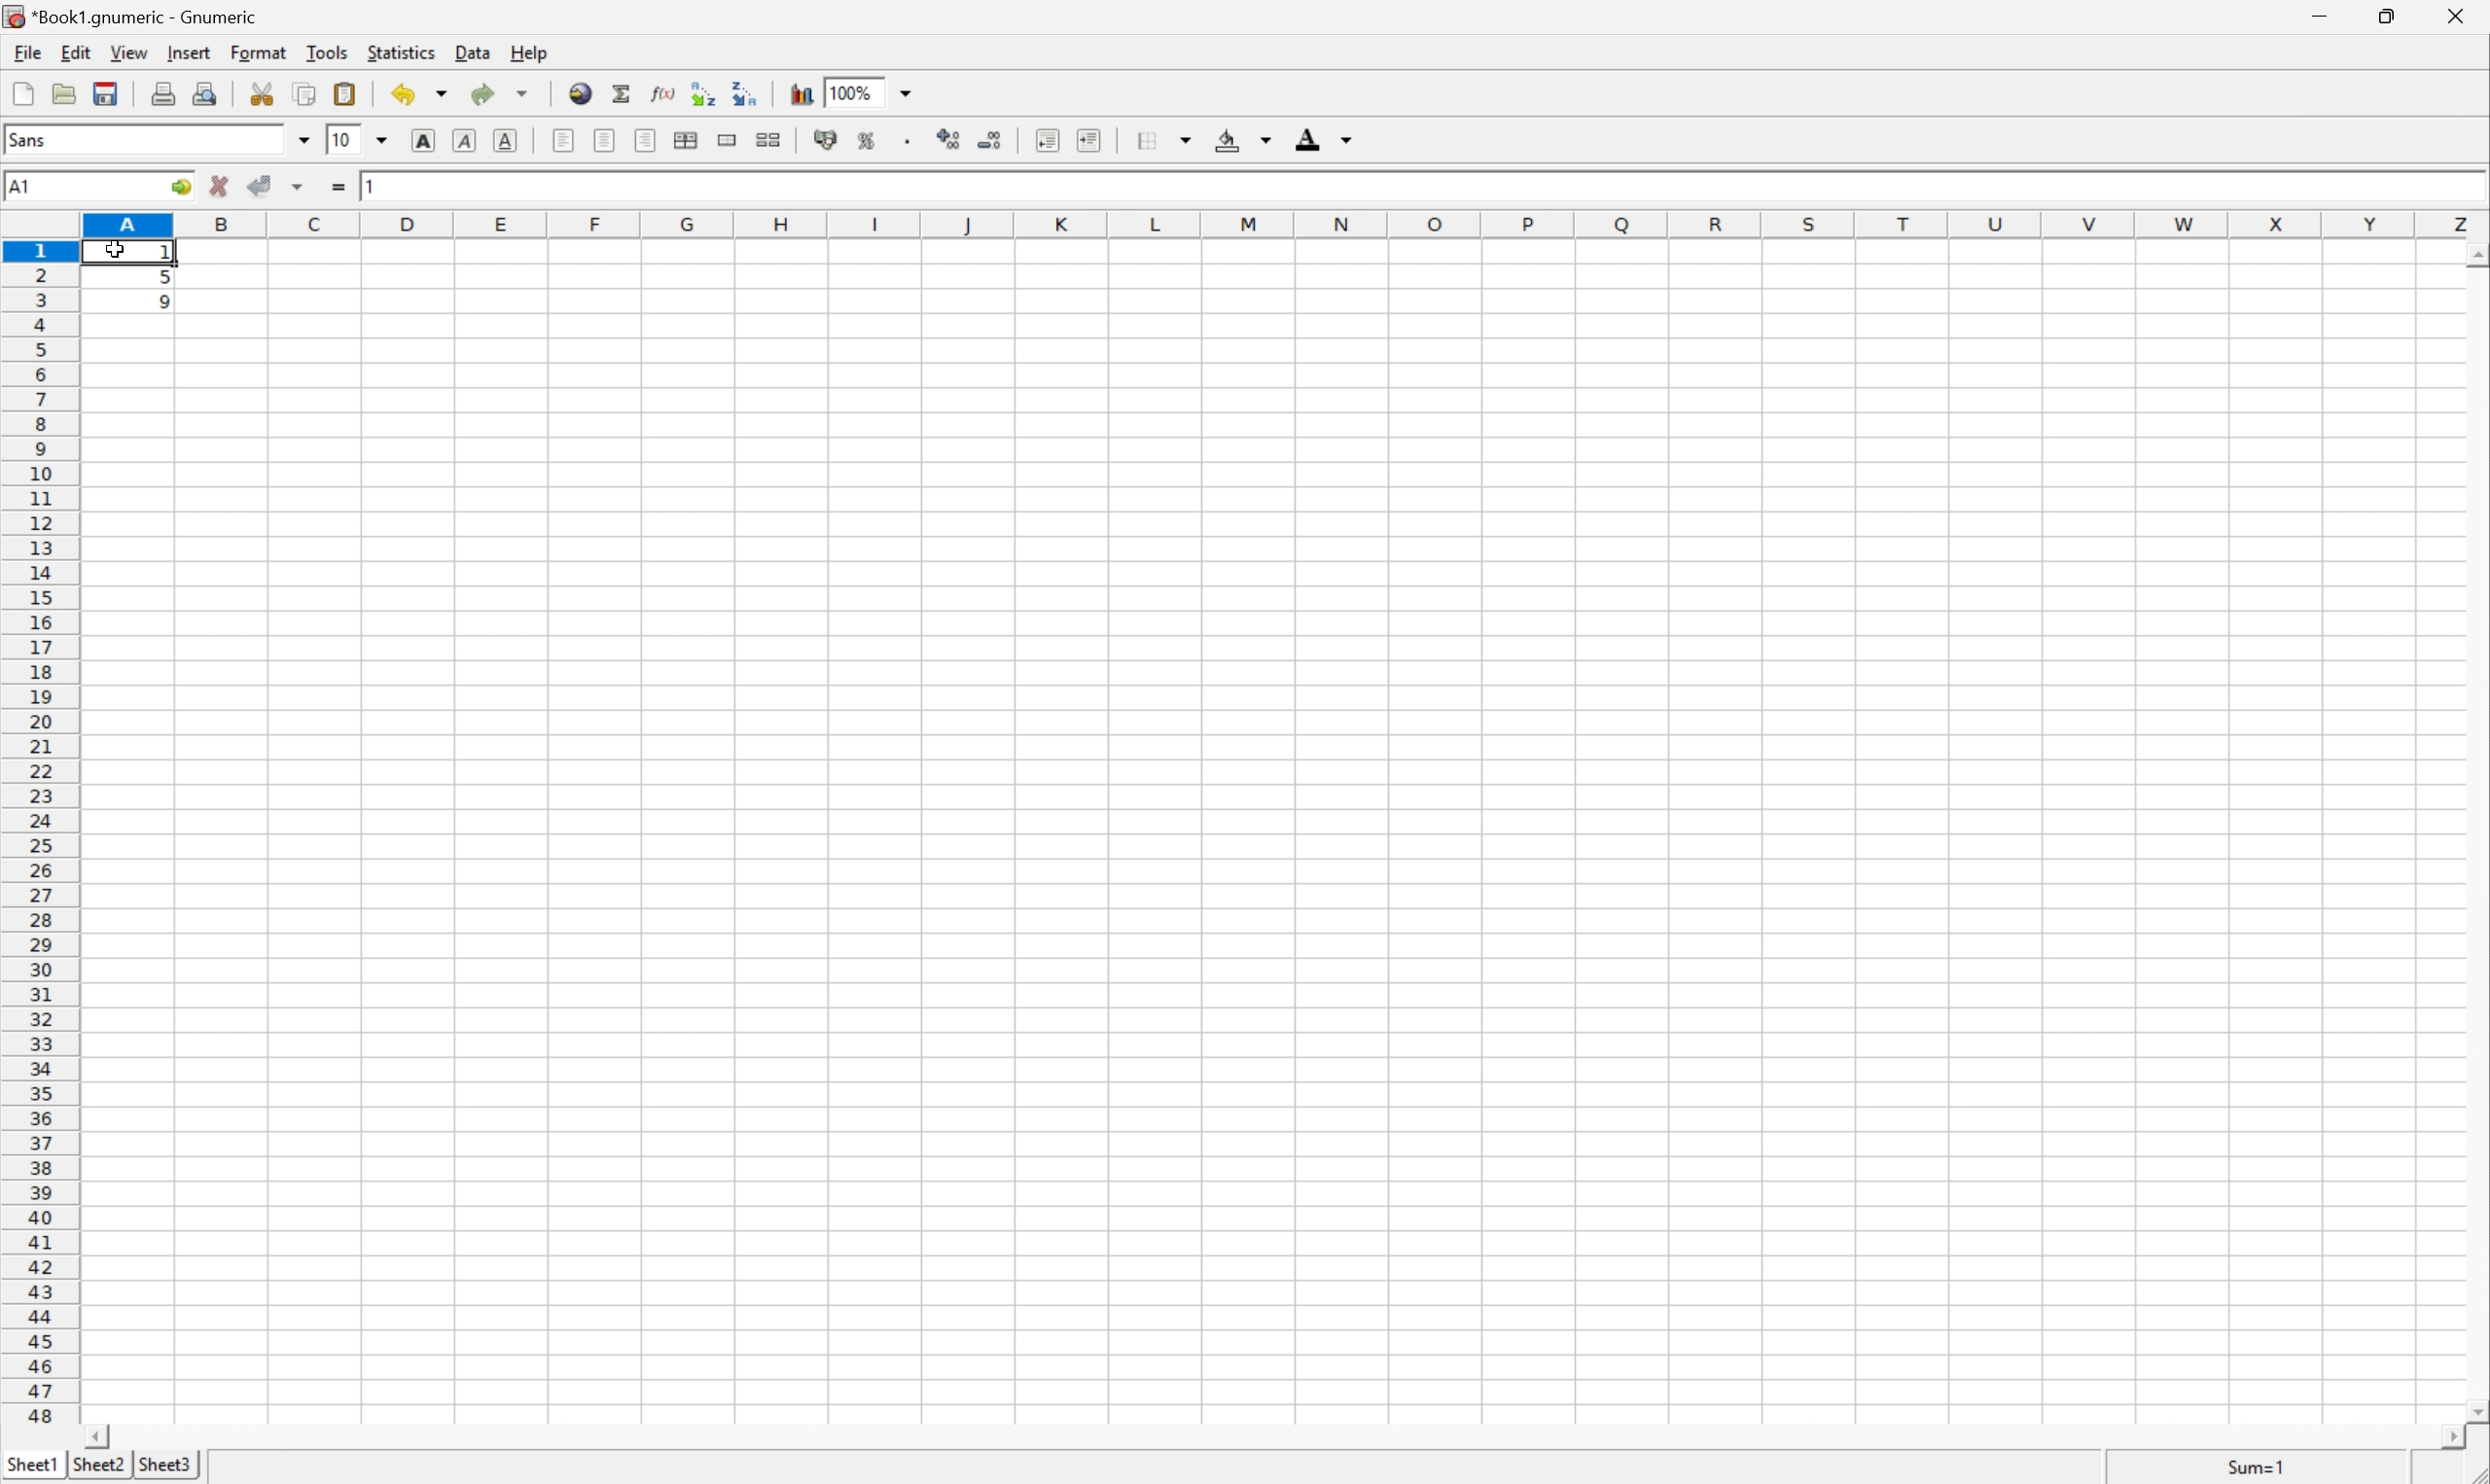  I want to click on format, so click(262, 52).